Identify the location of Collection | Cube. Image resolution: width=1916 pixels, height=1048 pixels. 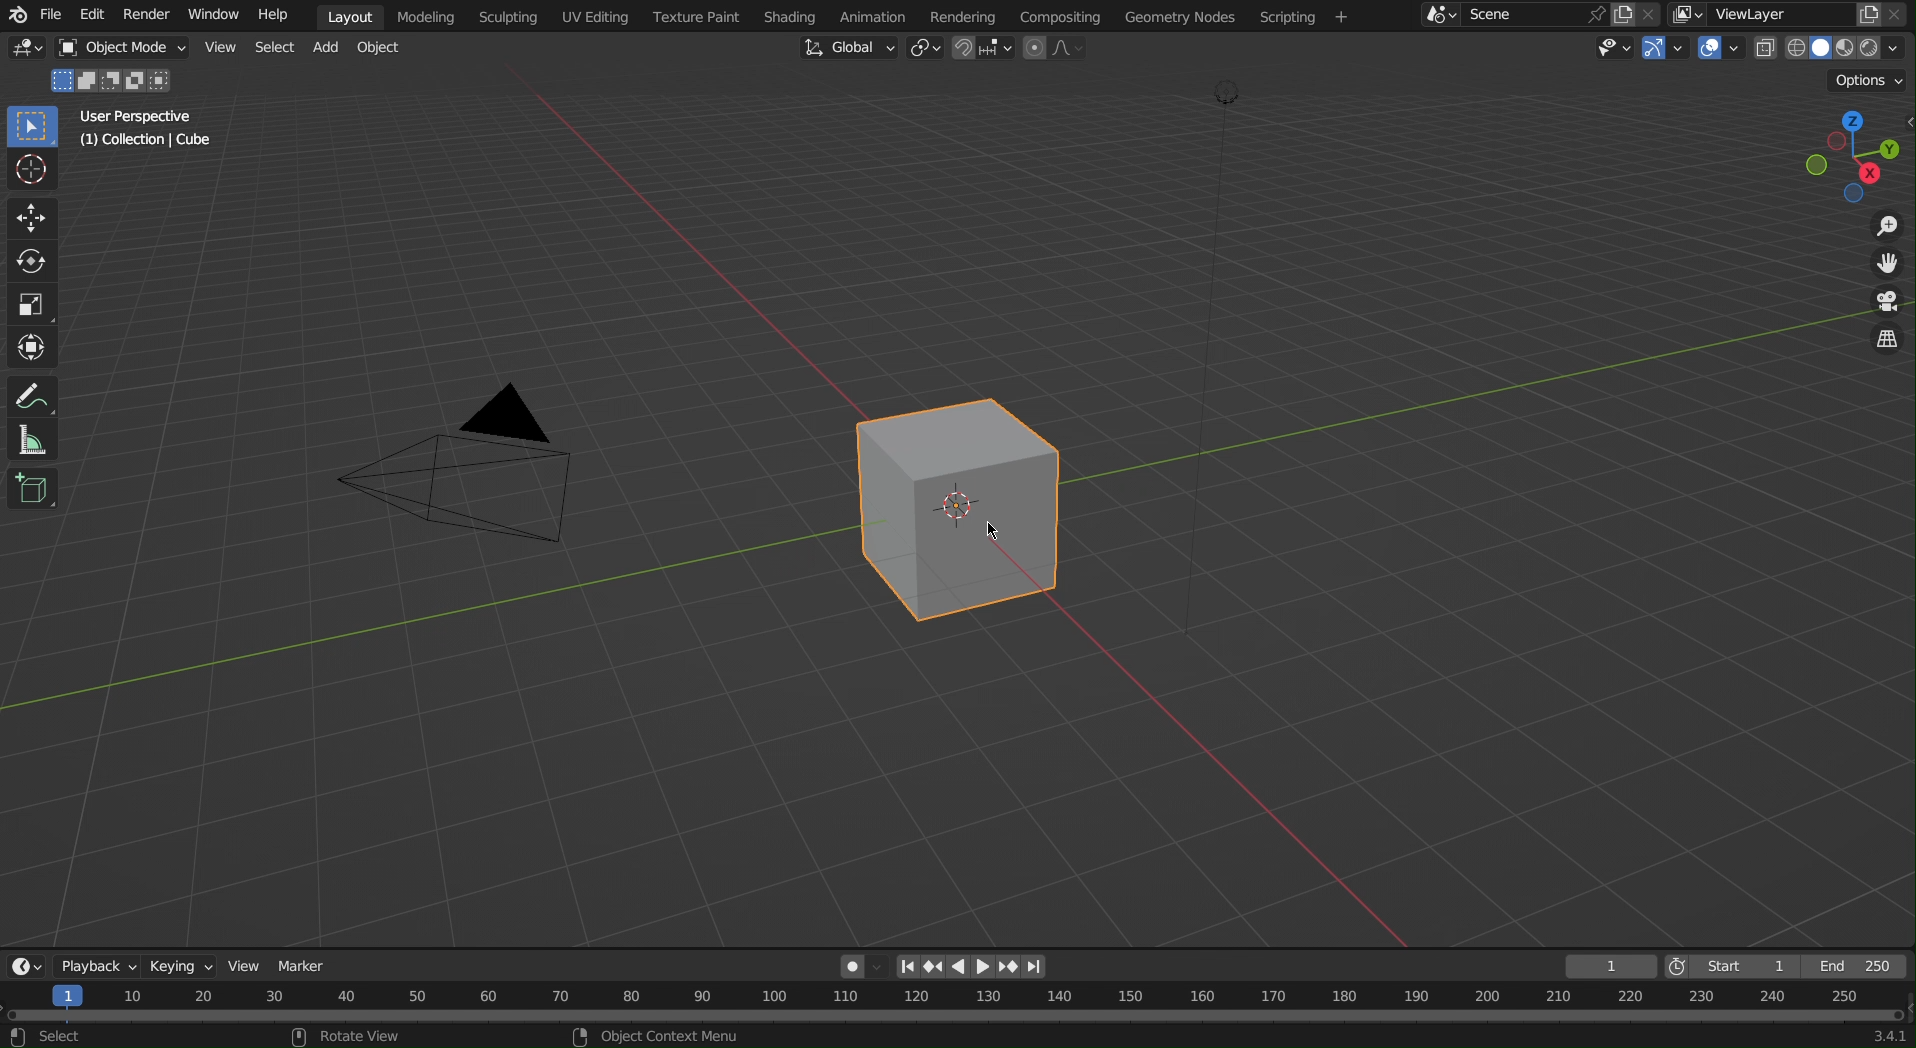
(141, 144).